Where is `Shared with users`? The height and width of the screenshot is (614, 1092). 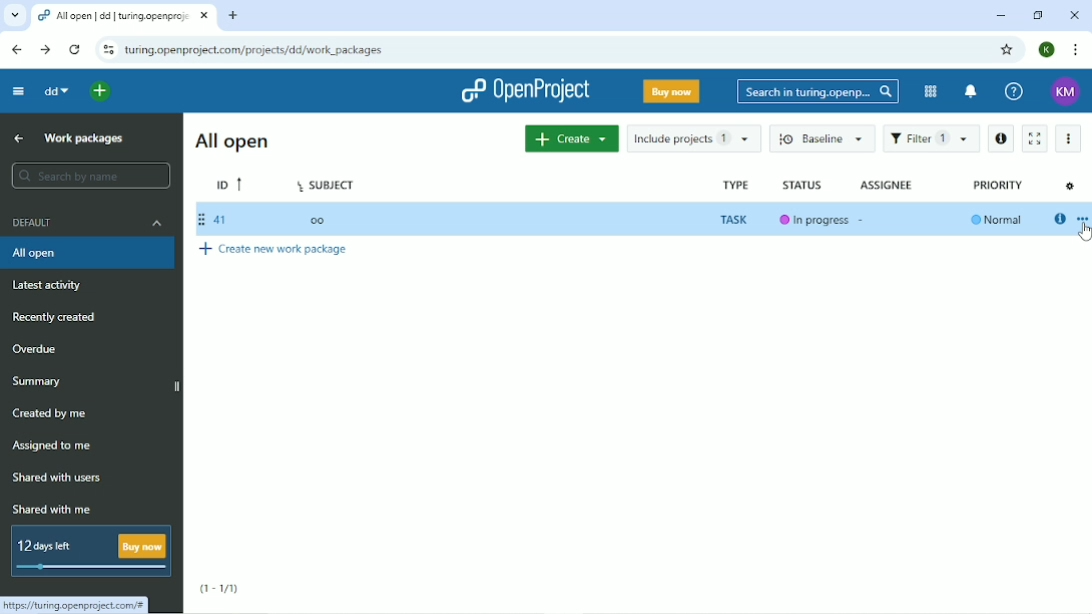
Shared with users is located at coordinates (61, 477).